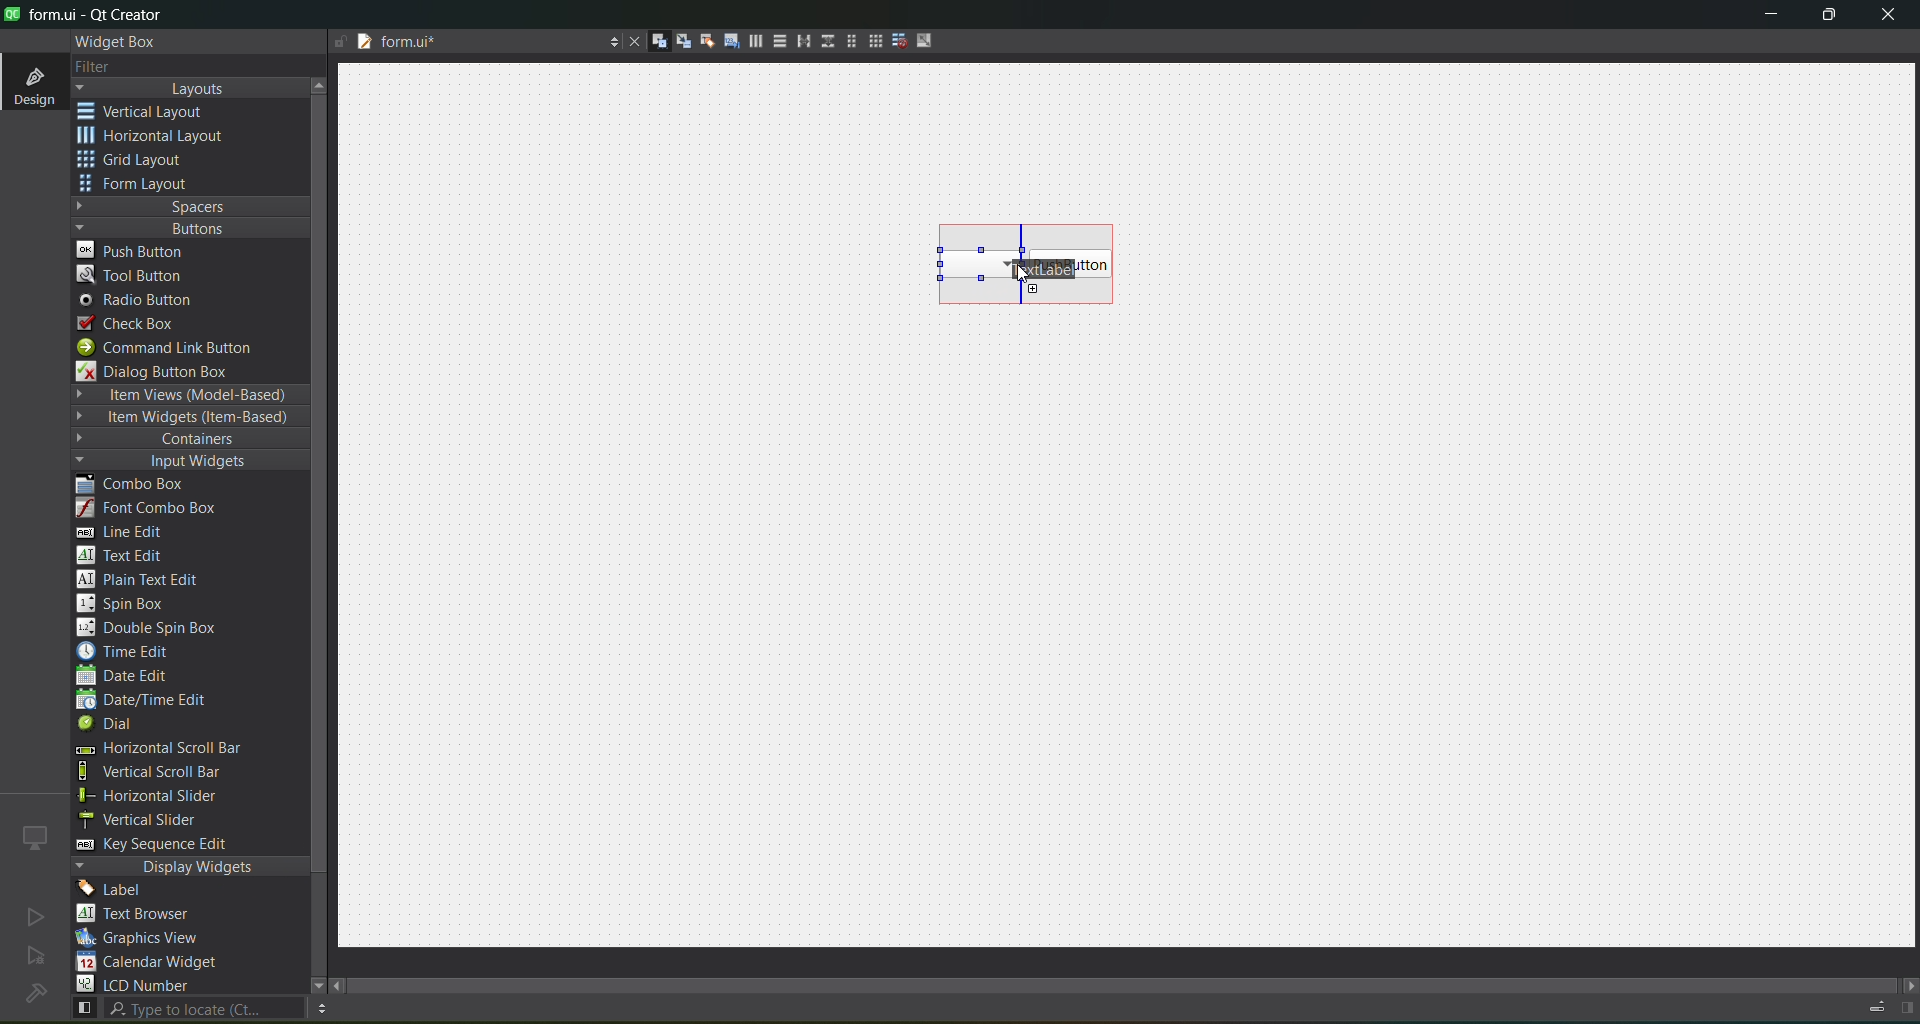 The image size is (1920, 1024). Describe the element at coordinates (186, 1009) in the screenshot. I see `search` at that location.